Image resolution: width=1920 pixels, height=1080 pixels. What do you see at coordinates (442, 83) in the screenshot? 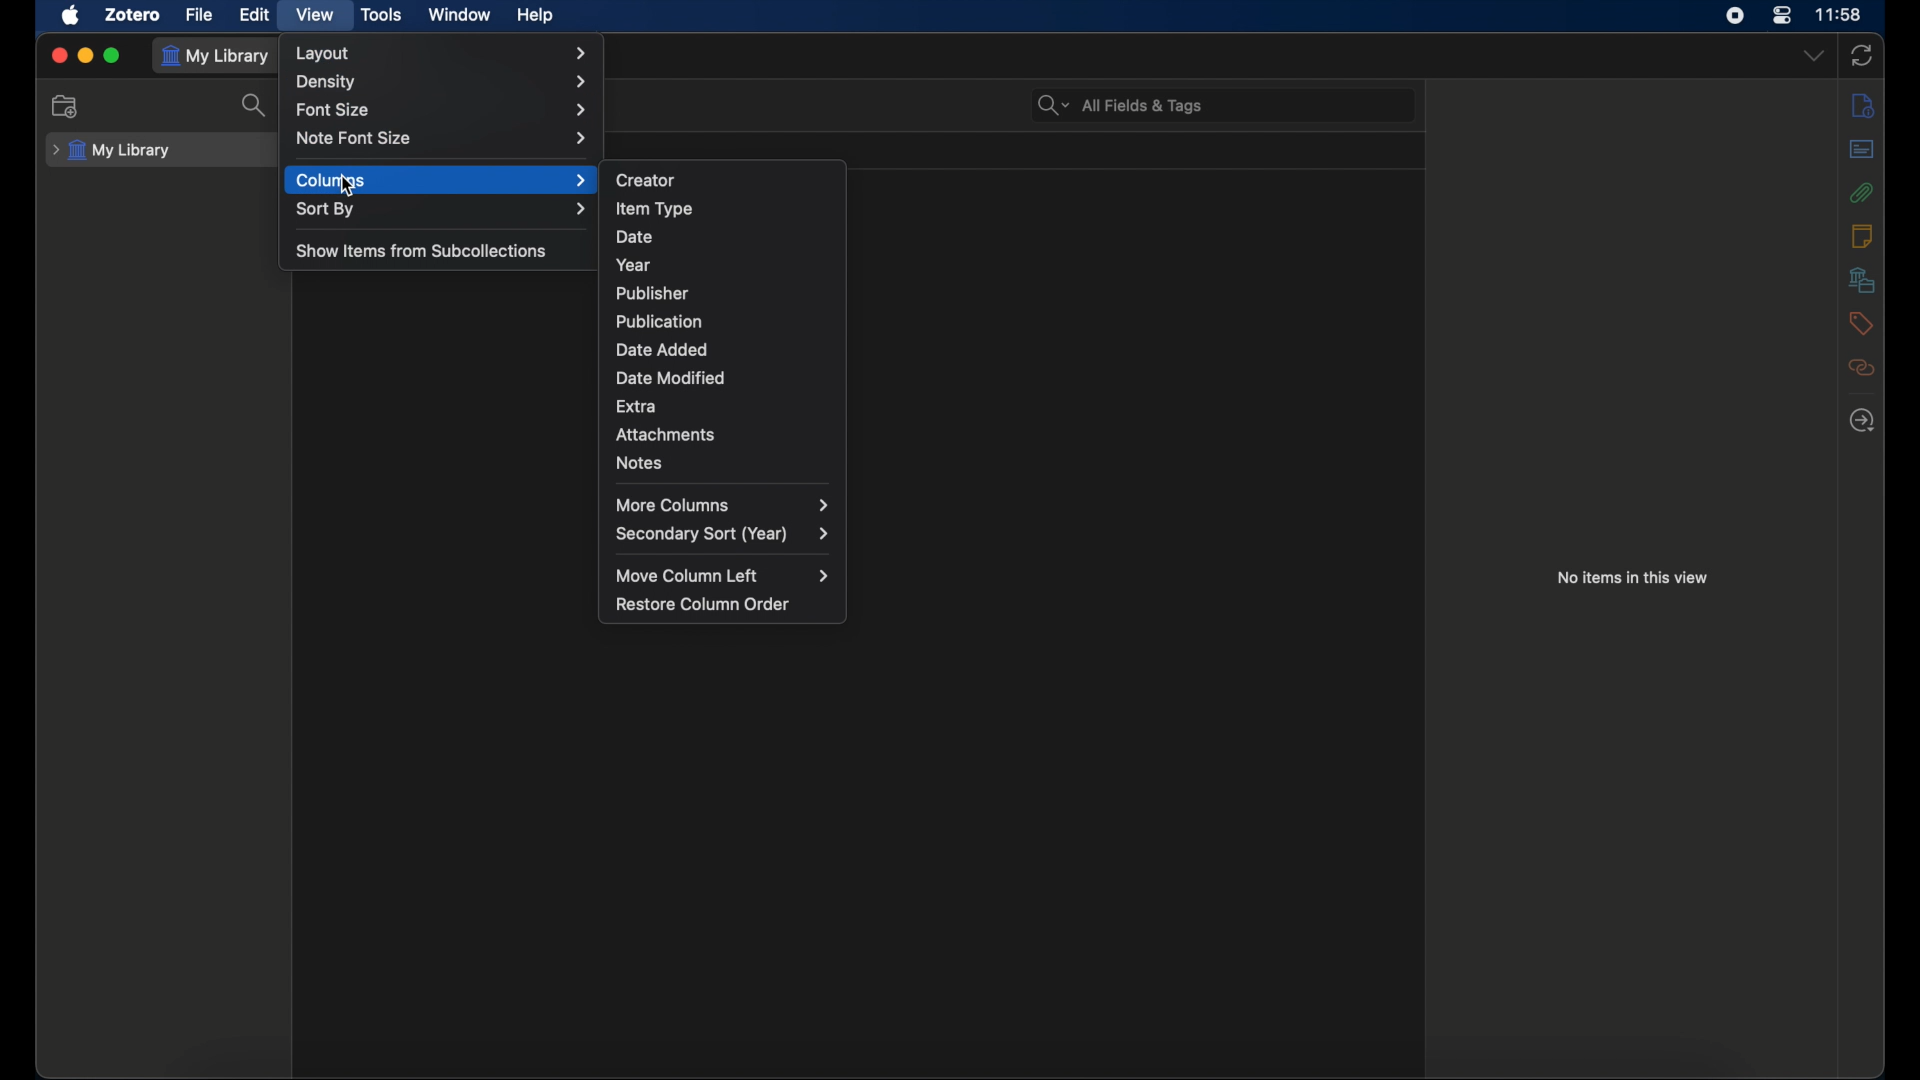
I see `density` at bounding box center [442, 83].